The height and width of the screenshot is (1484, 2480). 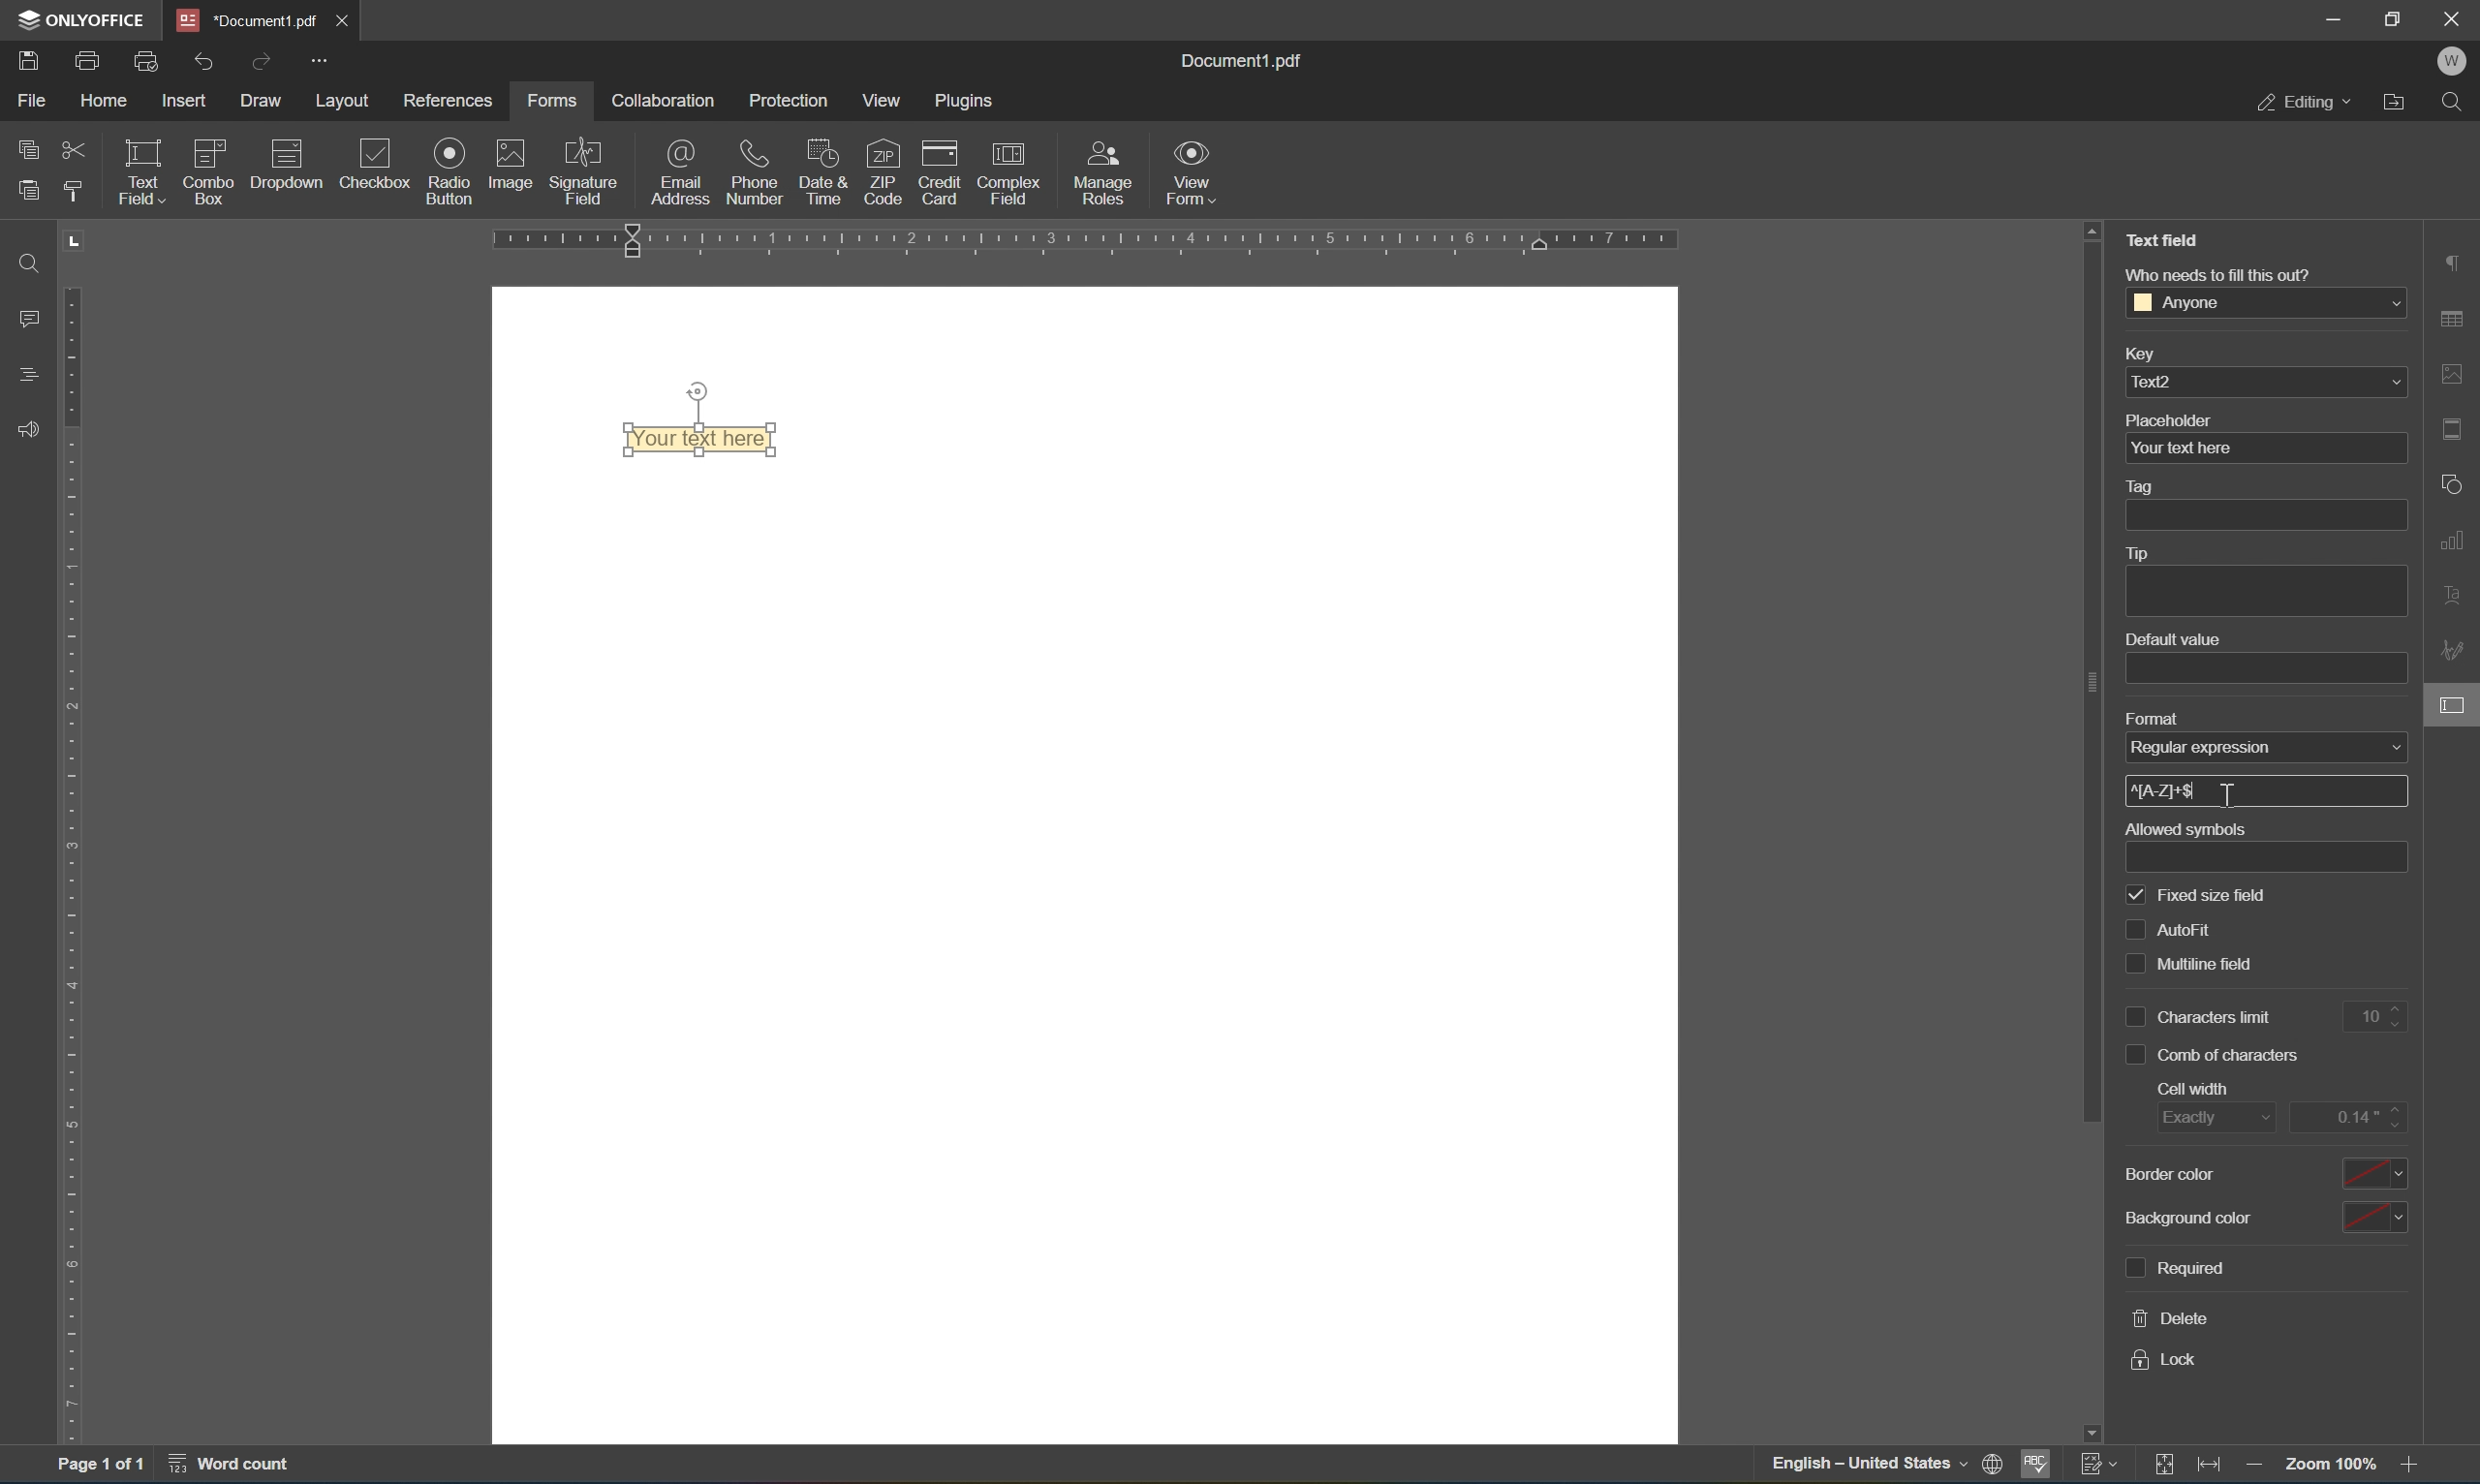 What do you see at coordinates (106, 98) in the screenshot?
I see `home` at bounding box center [106, 98].